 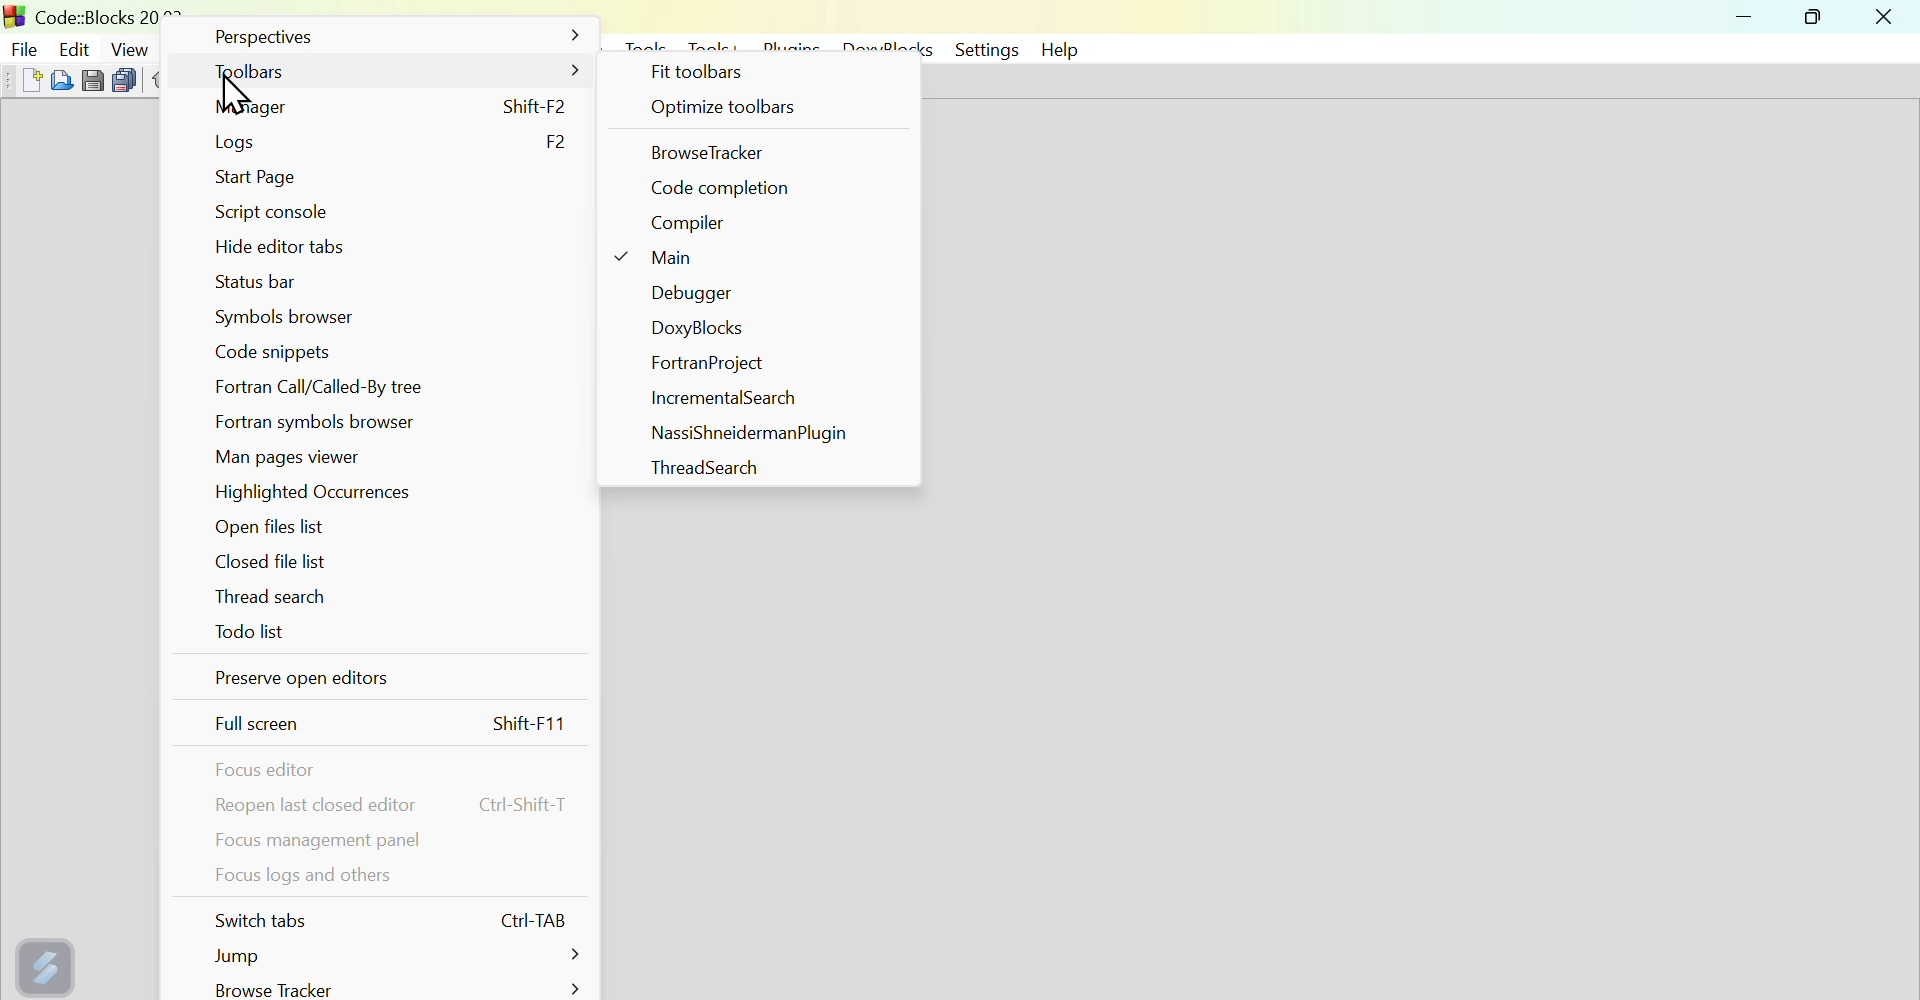 What do you see at coordinates (330, 494) in the screenshot?
I see `Highlighted occurrences` at bounding box center [330, 494].